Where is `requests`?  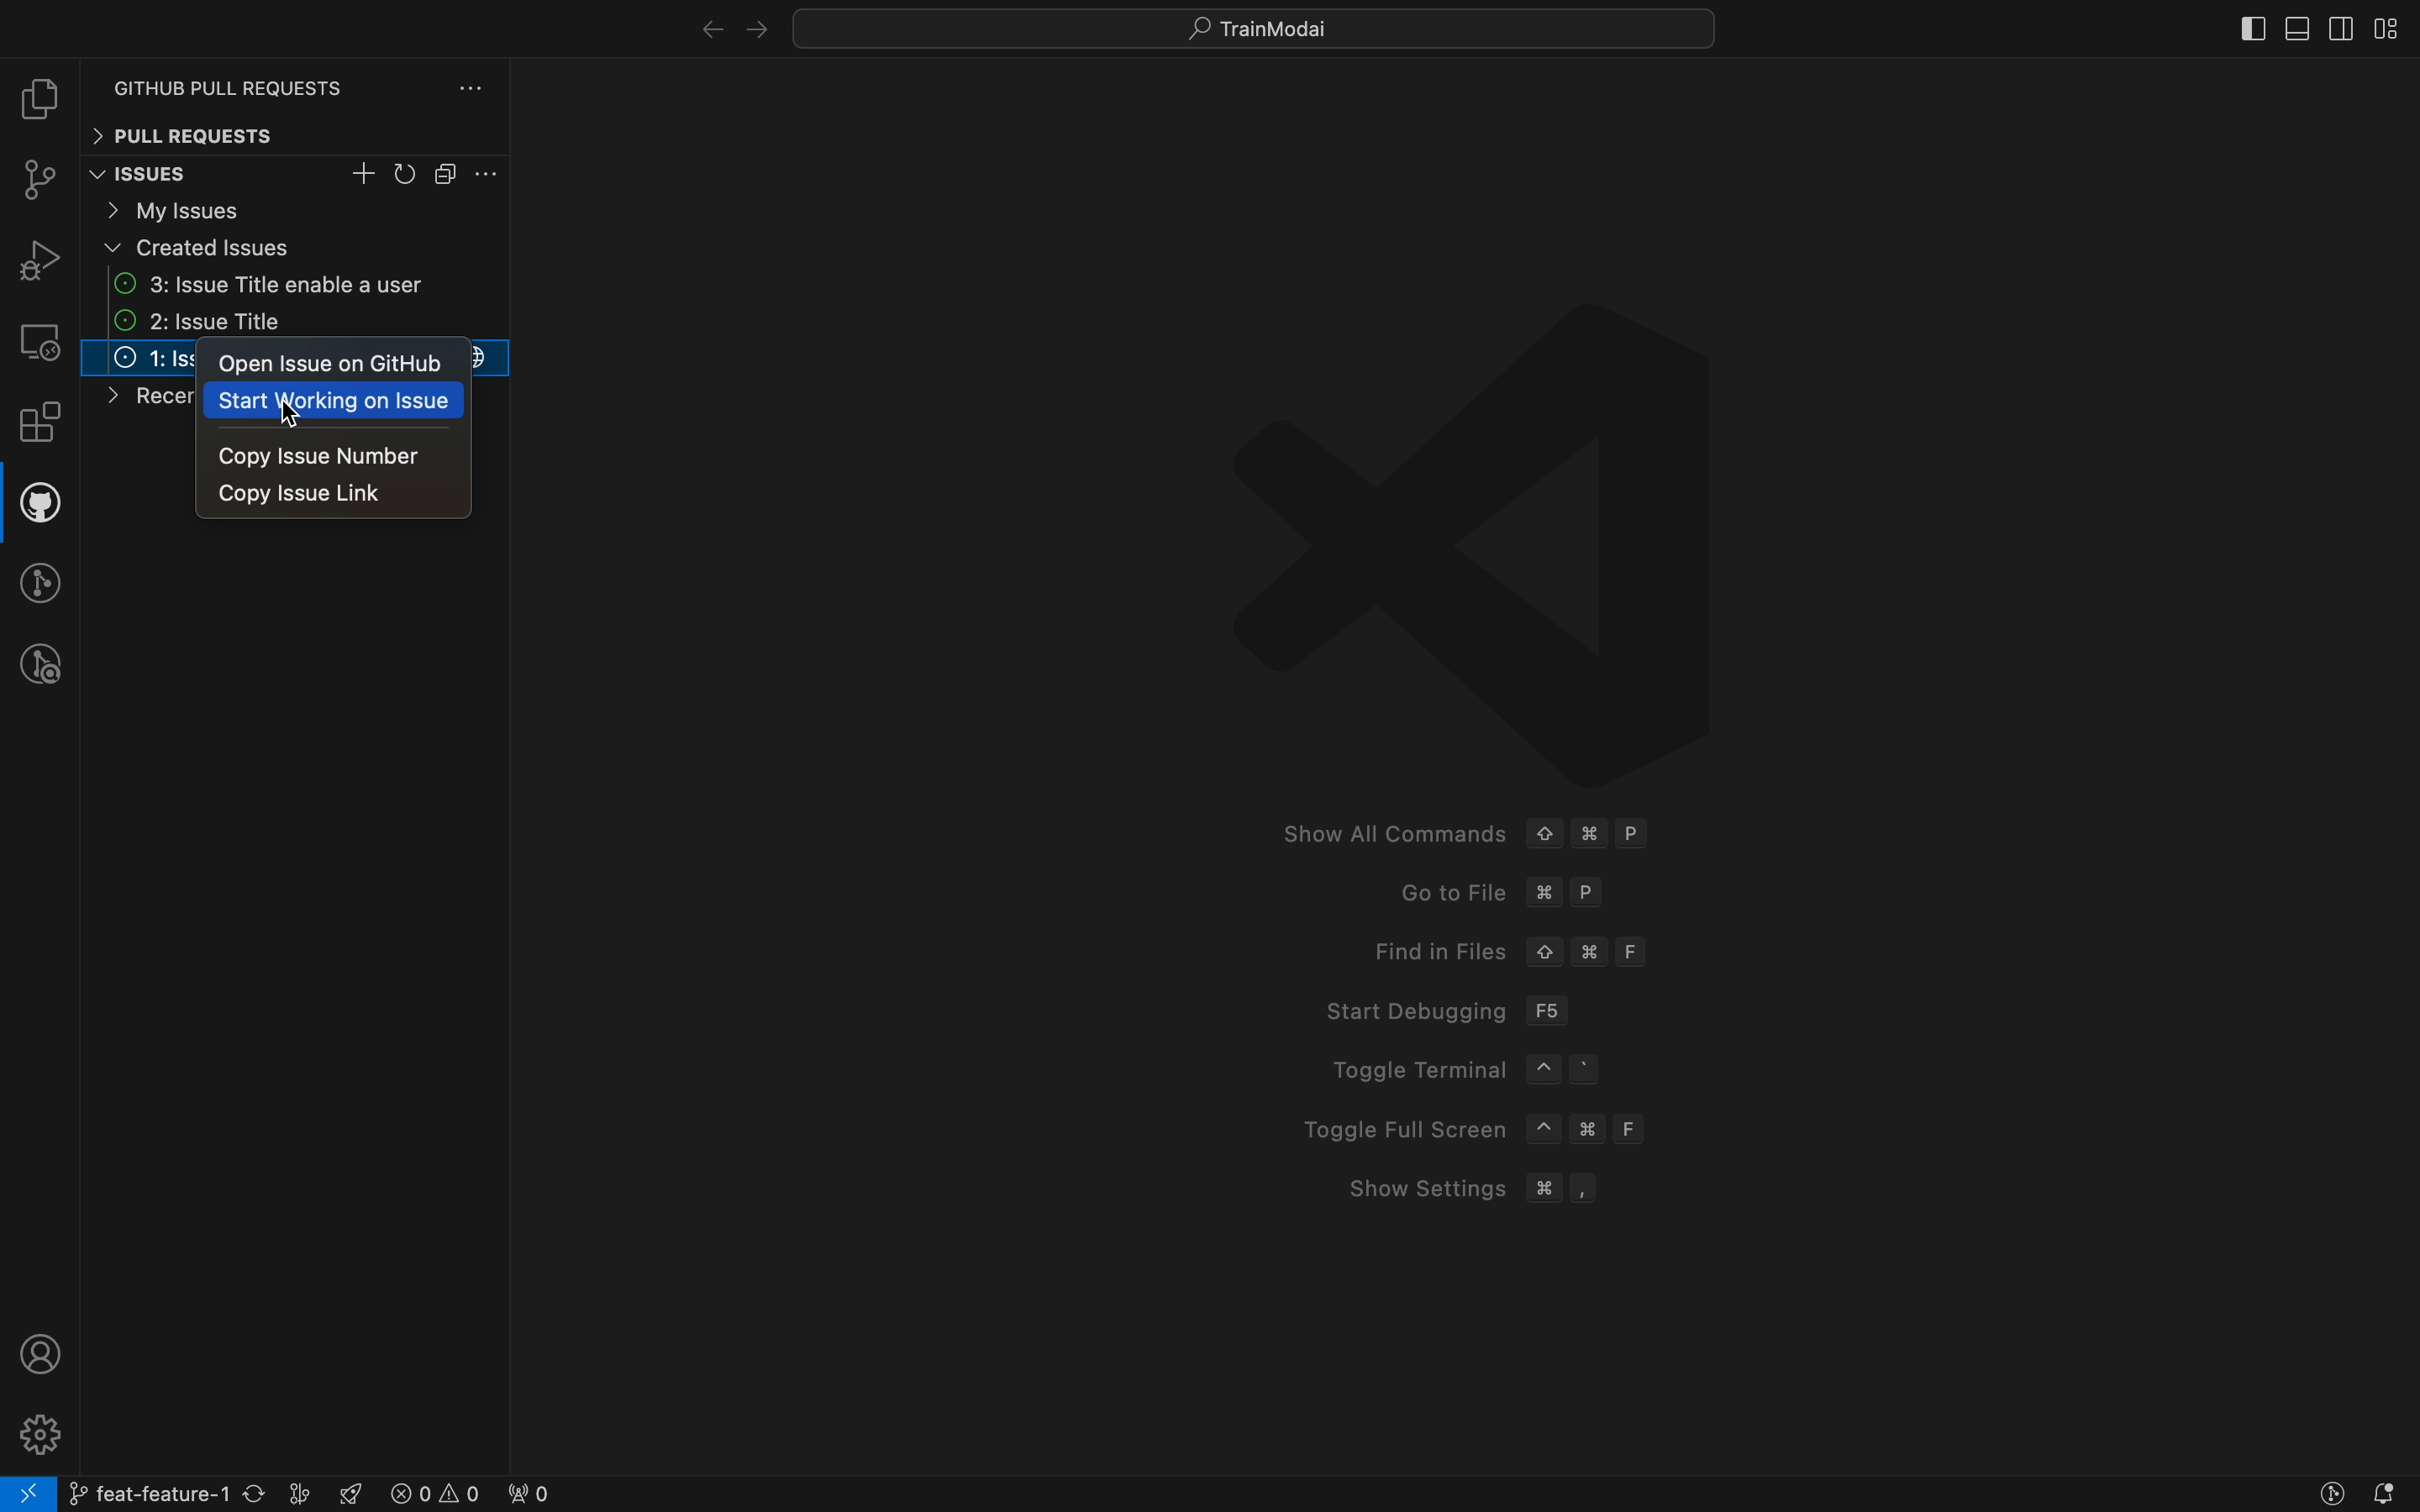
requests is located at coordinates (303, 77).